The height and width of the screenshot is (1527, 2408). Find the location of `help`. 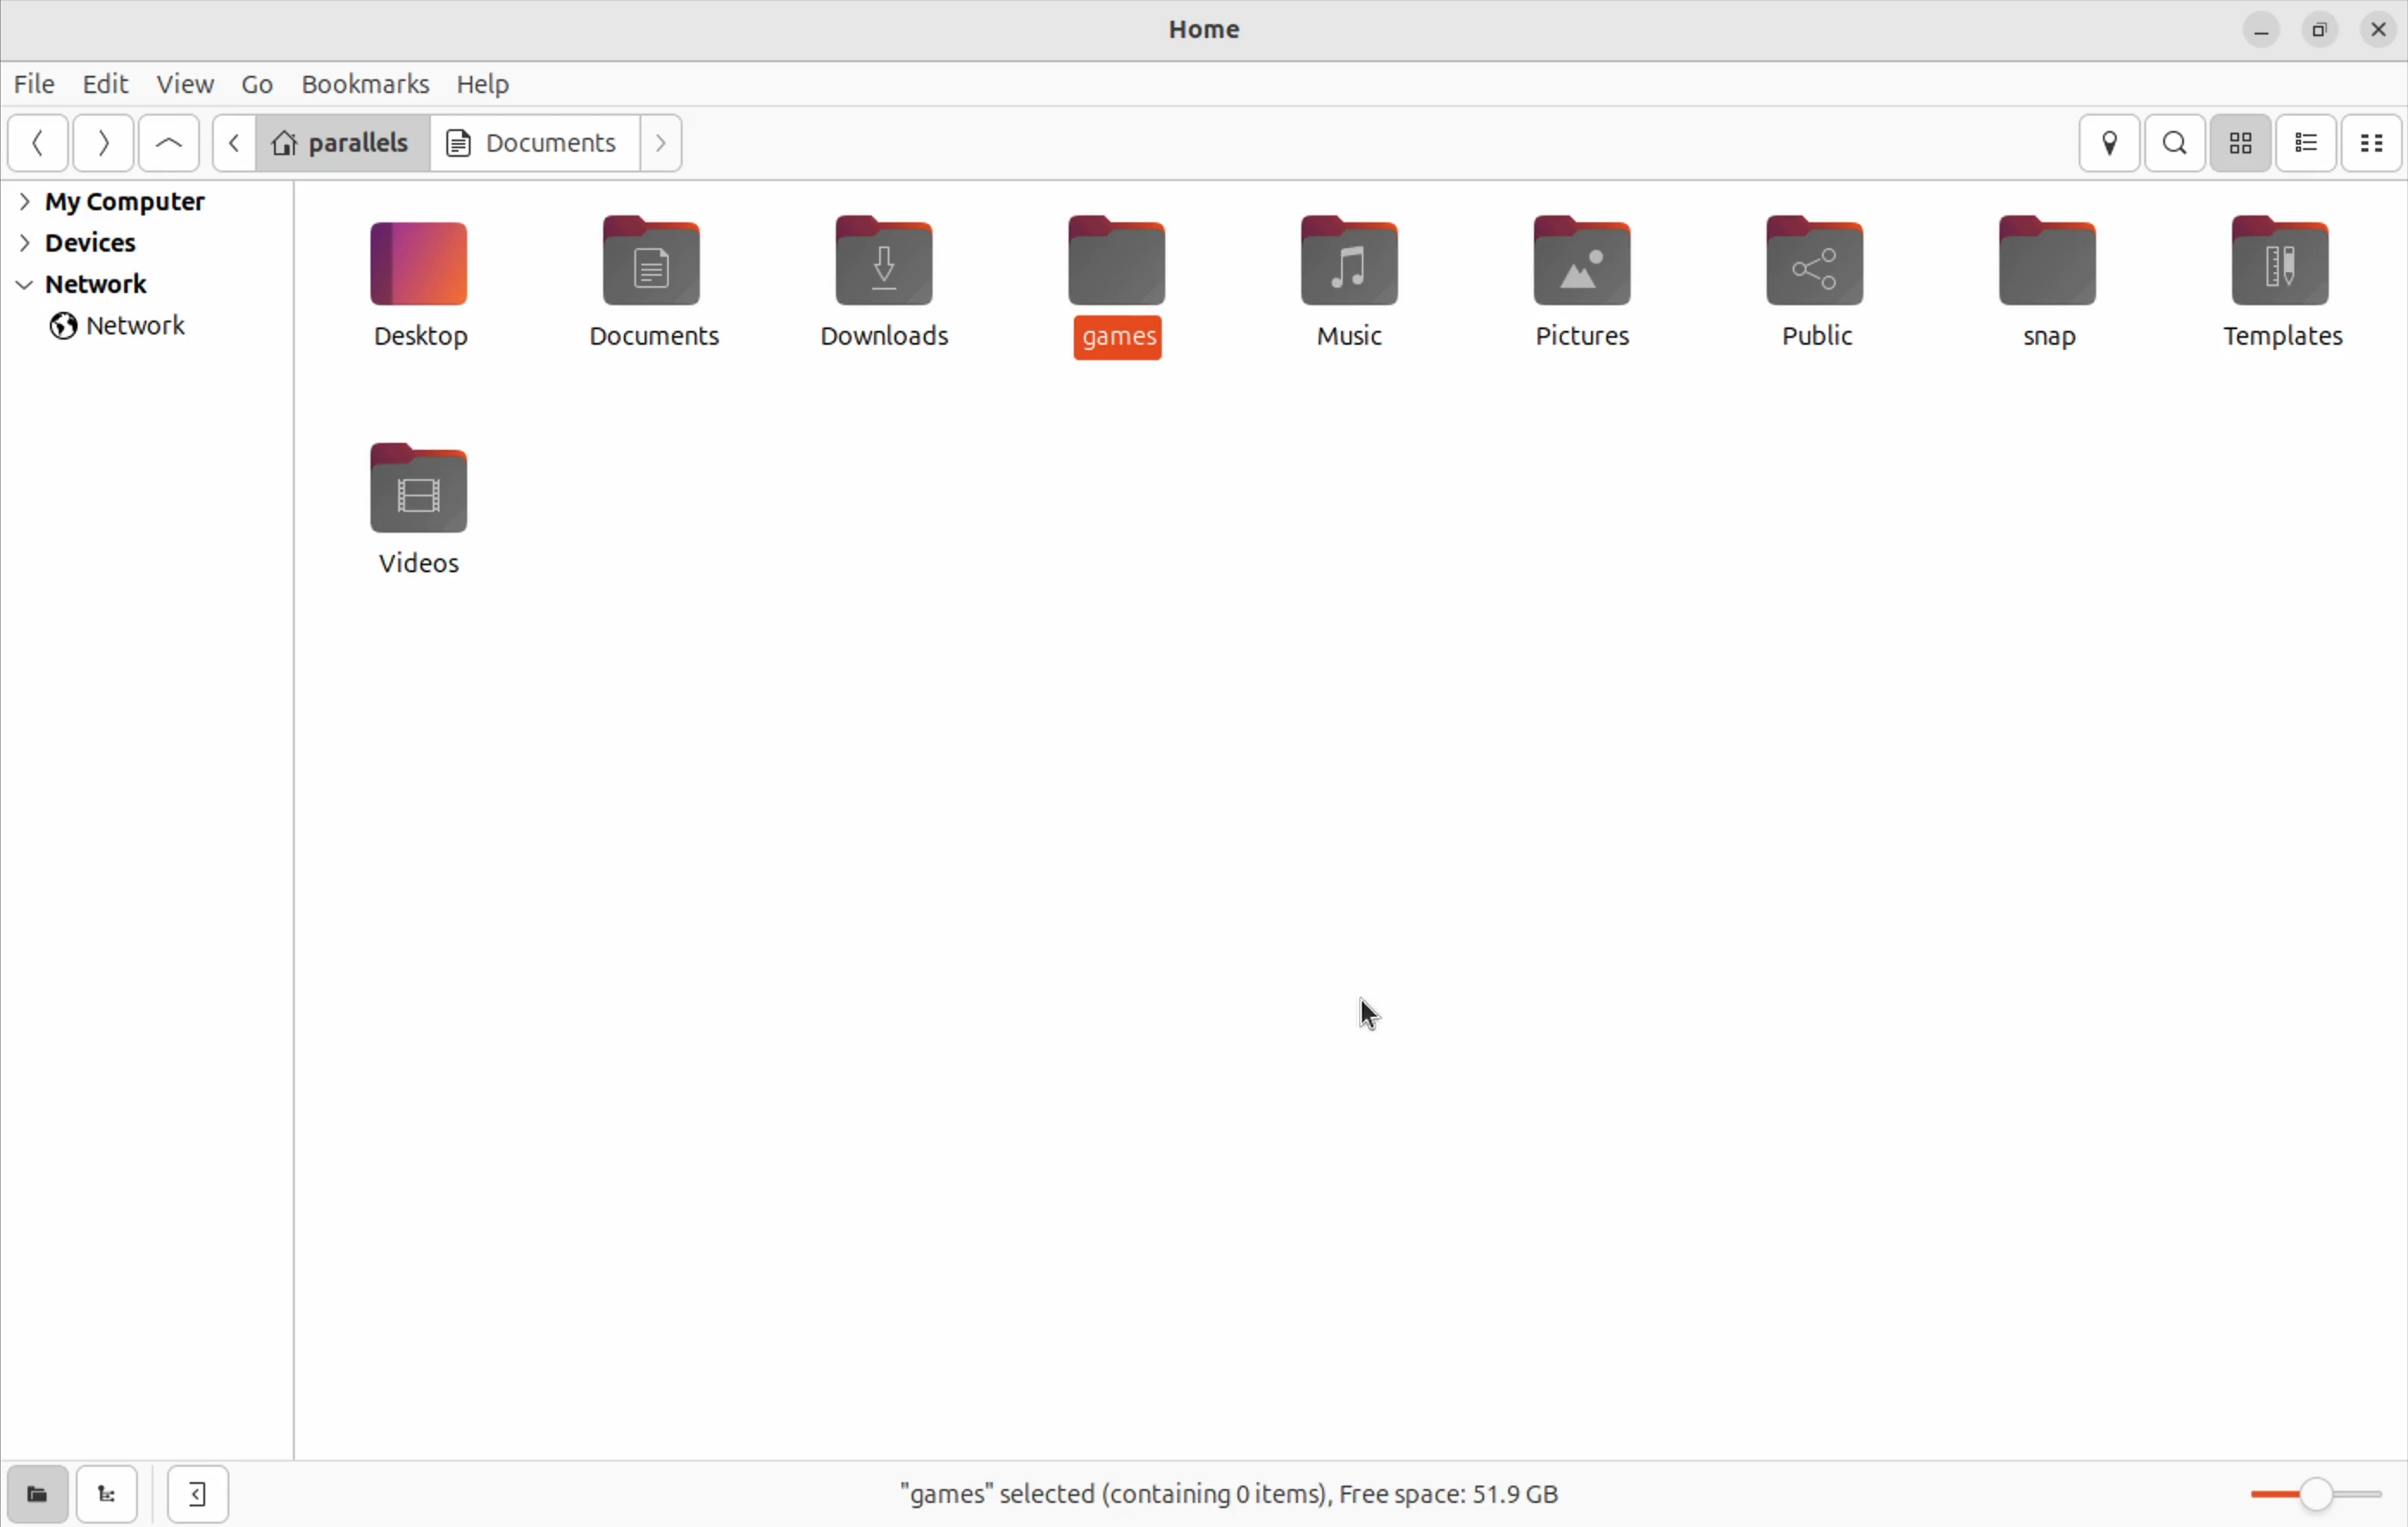

help is located at coordinates (482, 86).